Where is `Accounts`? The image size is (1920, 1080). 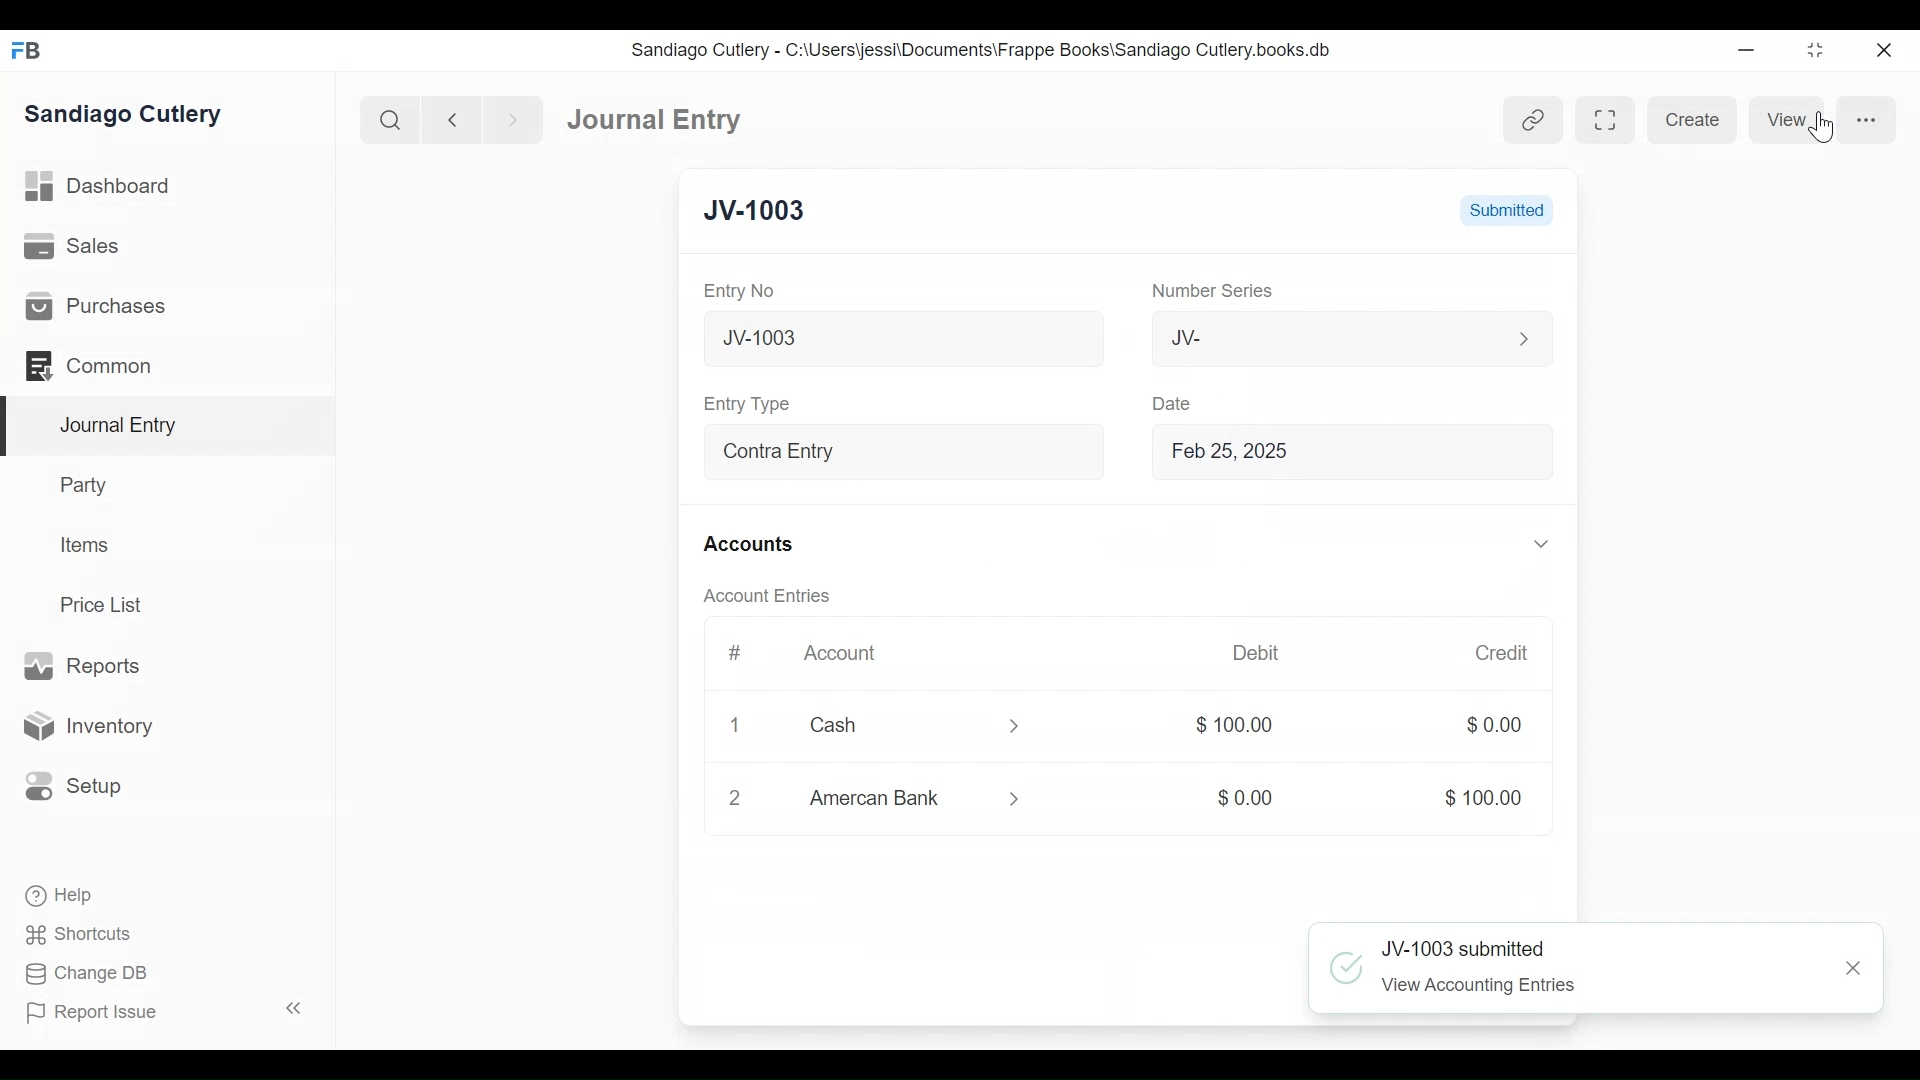 Accounts is located at coordinates (752, 544).